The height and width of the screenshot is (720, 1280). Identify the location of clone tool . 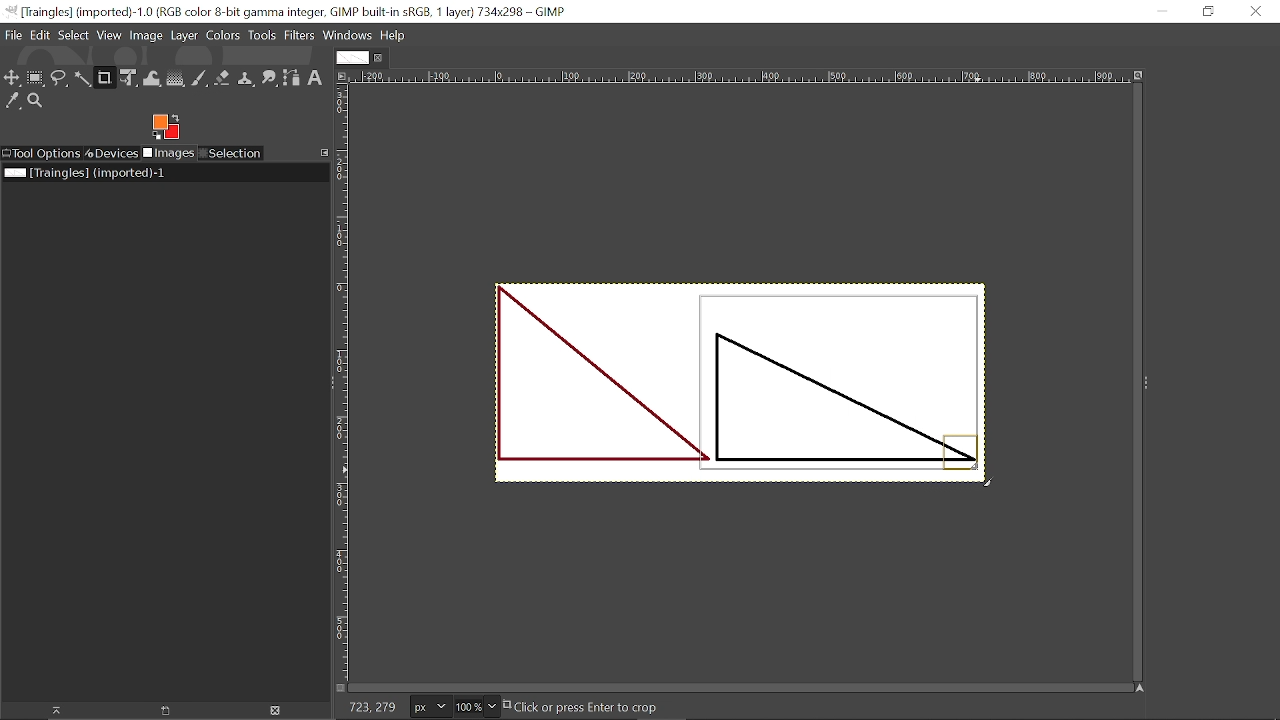
(245, 79).